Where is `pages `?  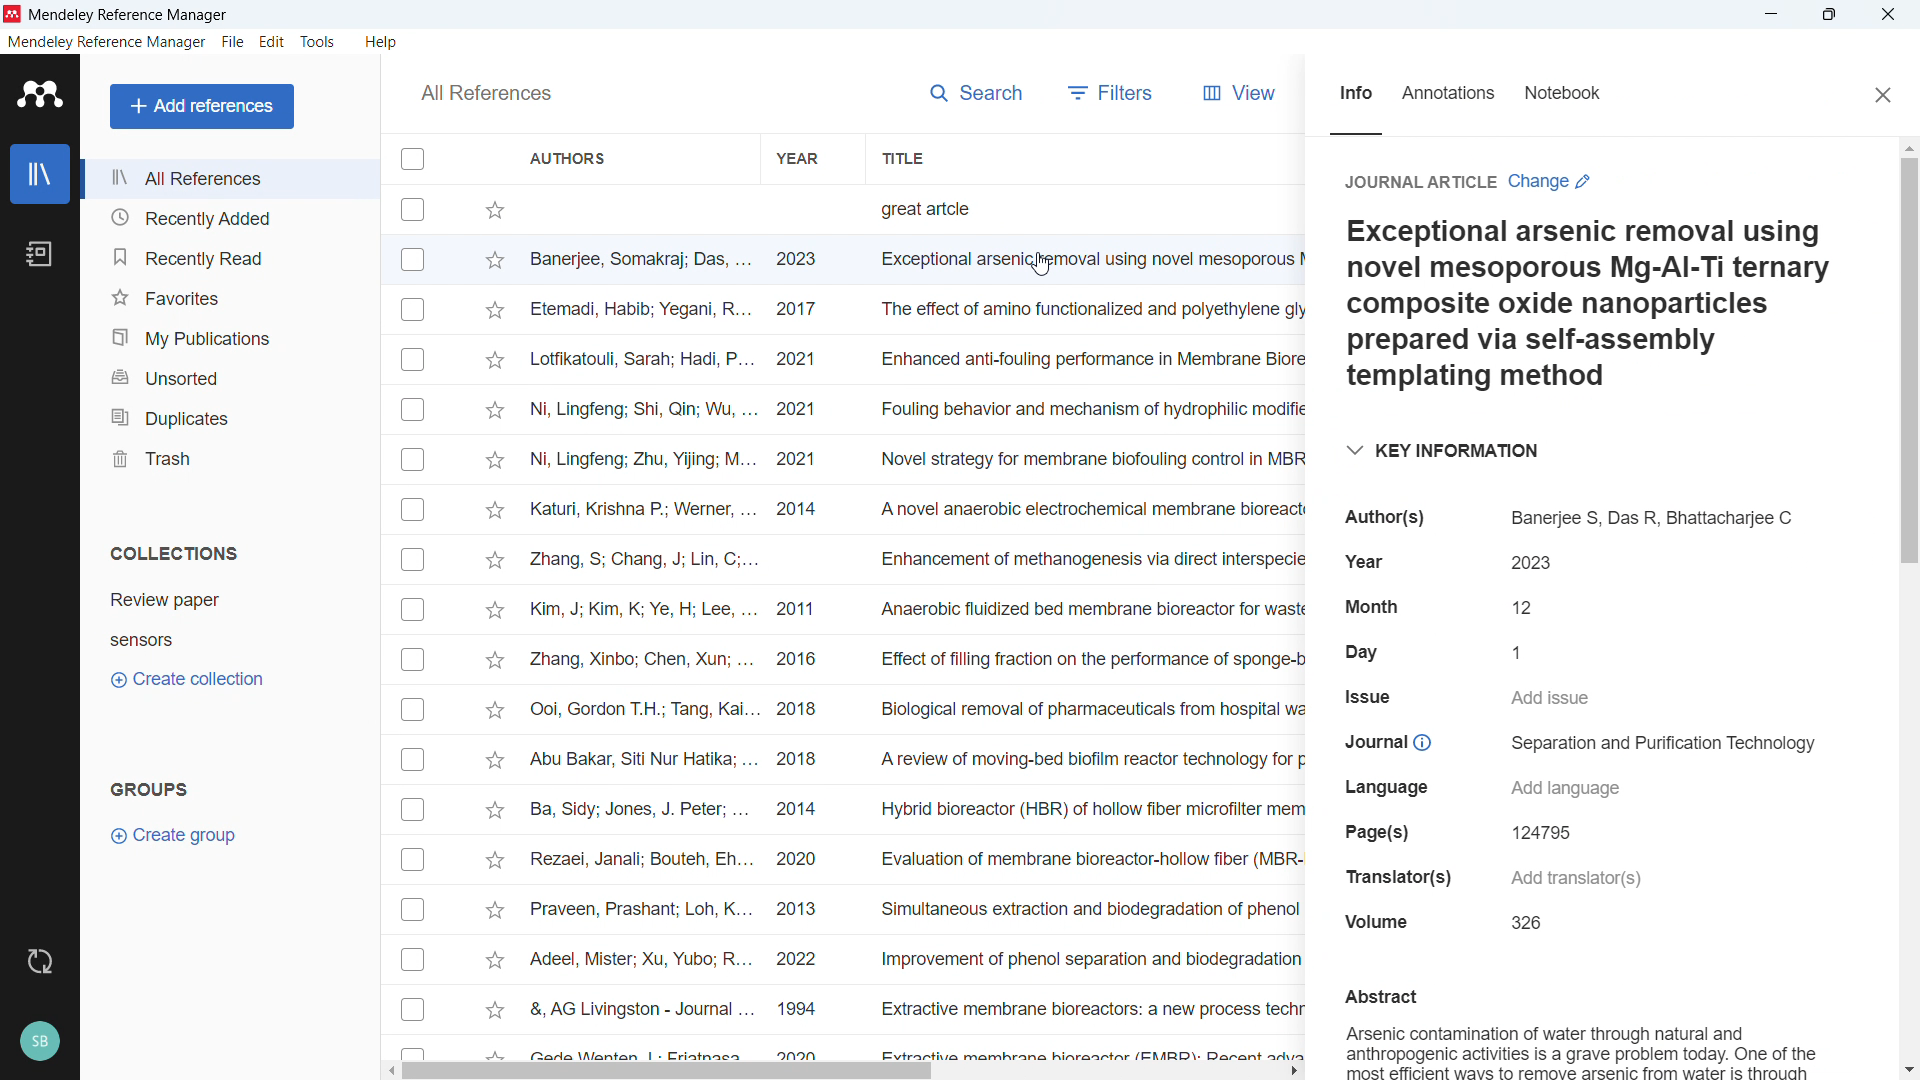
pages  is located at coordinates (1544, 834).